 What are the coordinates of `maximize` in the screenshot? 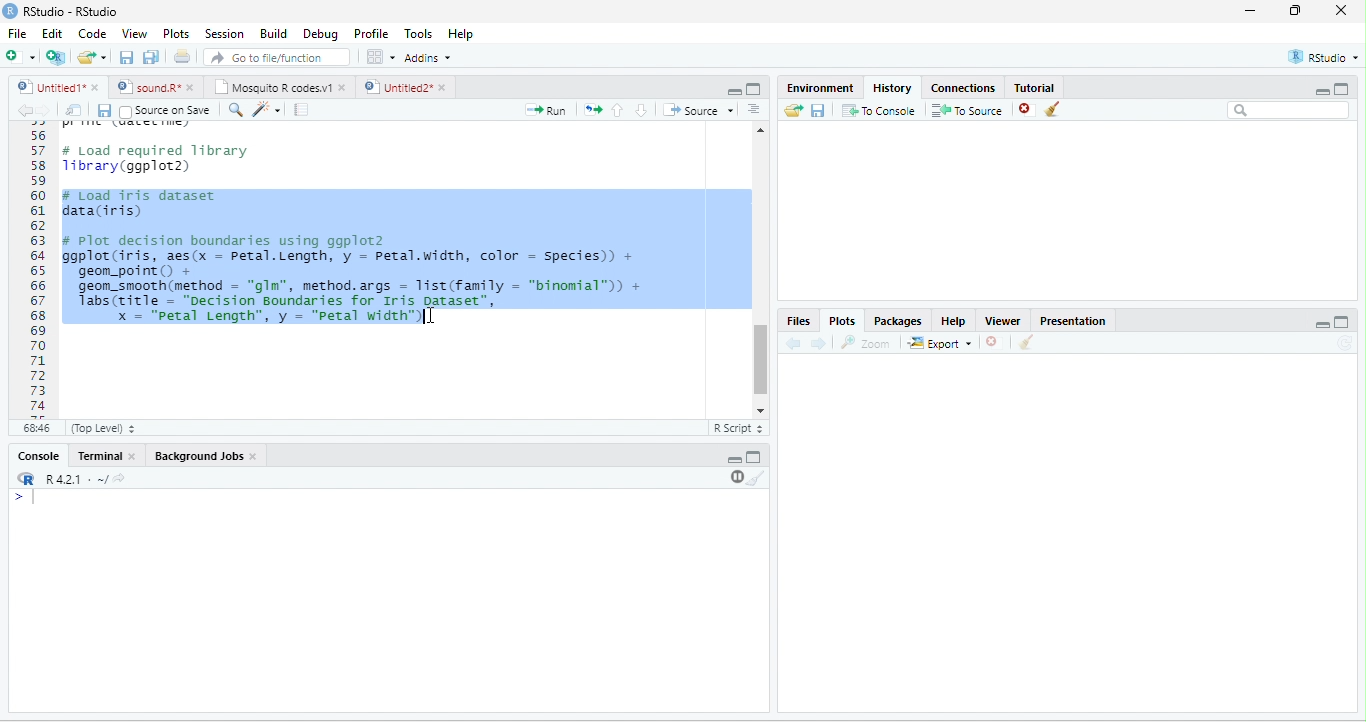 It's located at (1342, 88).